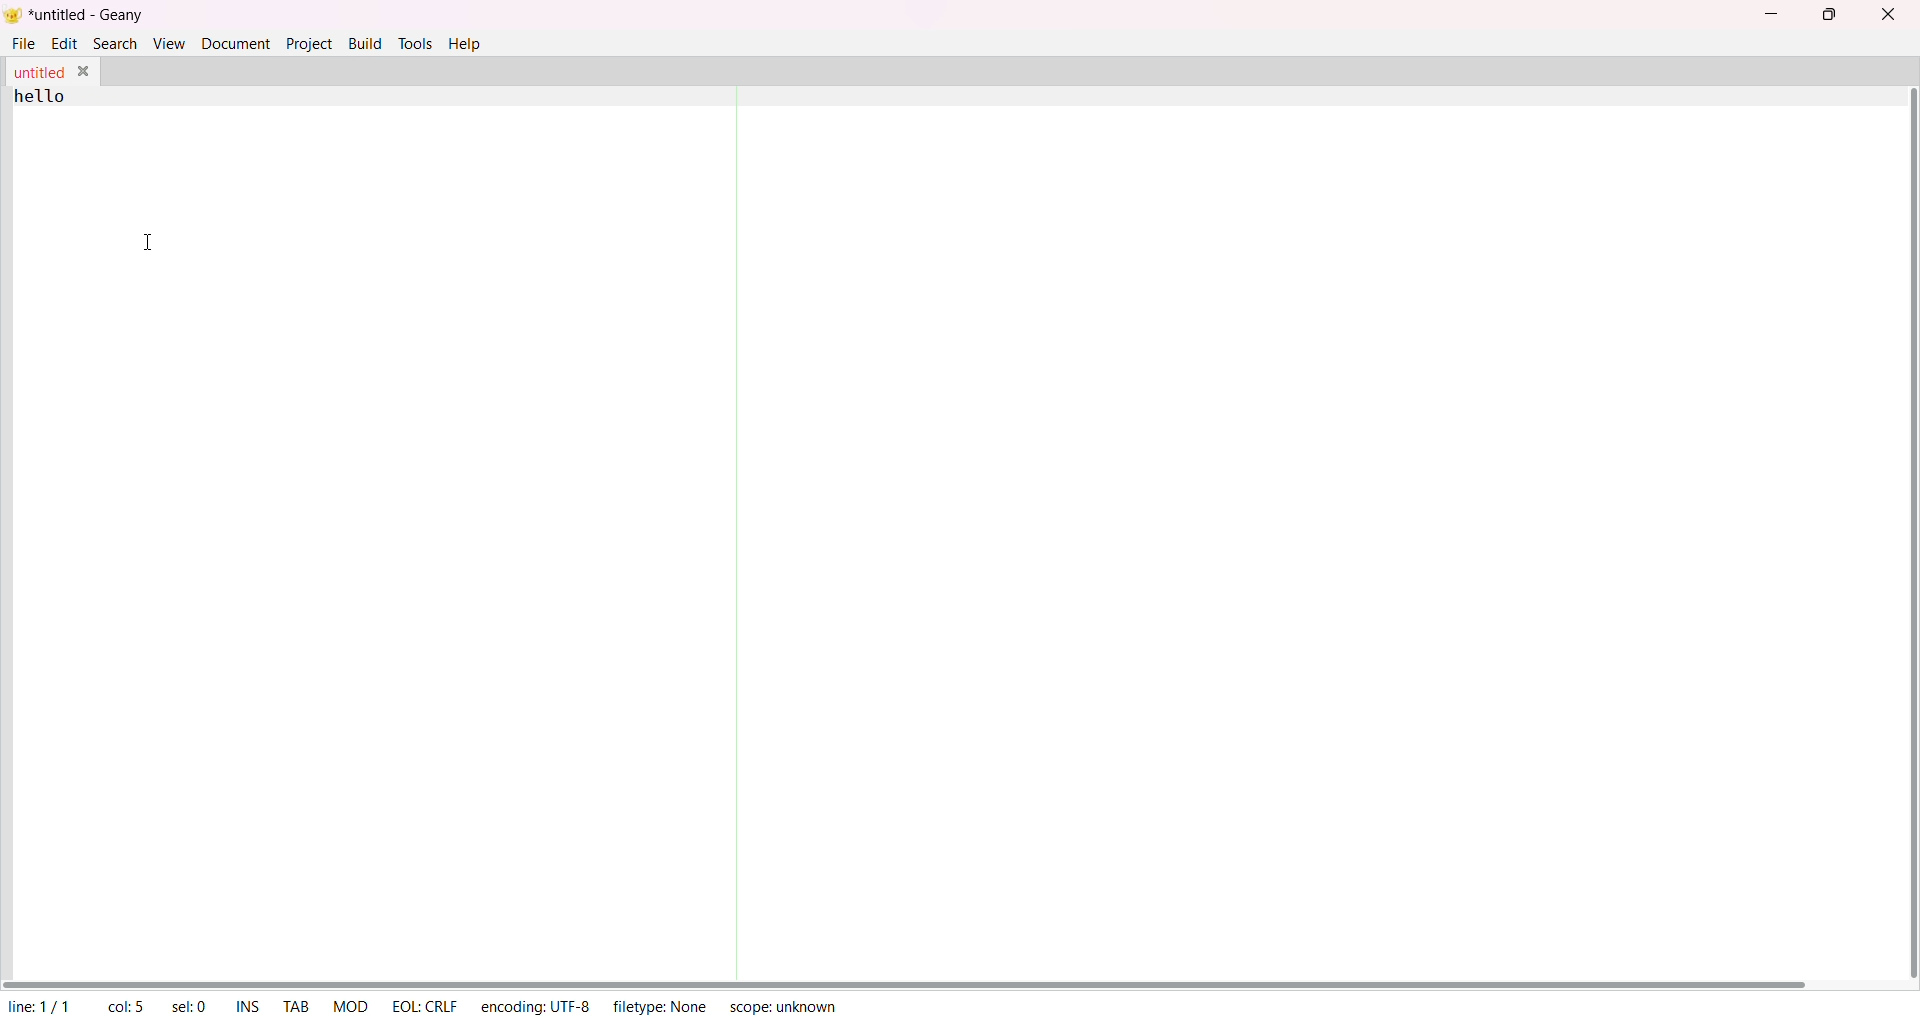 This screenshot has width=1920, height=1018. What do you see at coordinates (82, 72) in the screenshot?
I see `close` at bounding box center [82, 72].